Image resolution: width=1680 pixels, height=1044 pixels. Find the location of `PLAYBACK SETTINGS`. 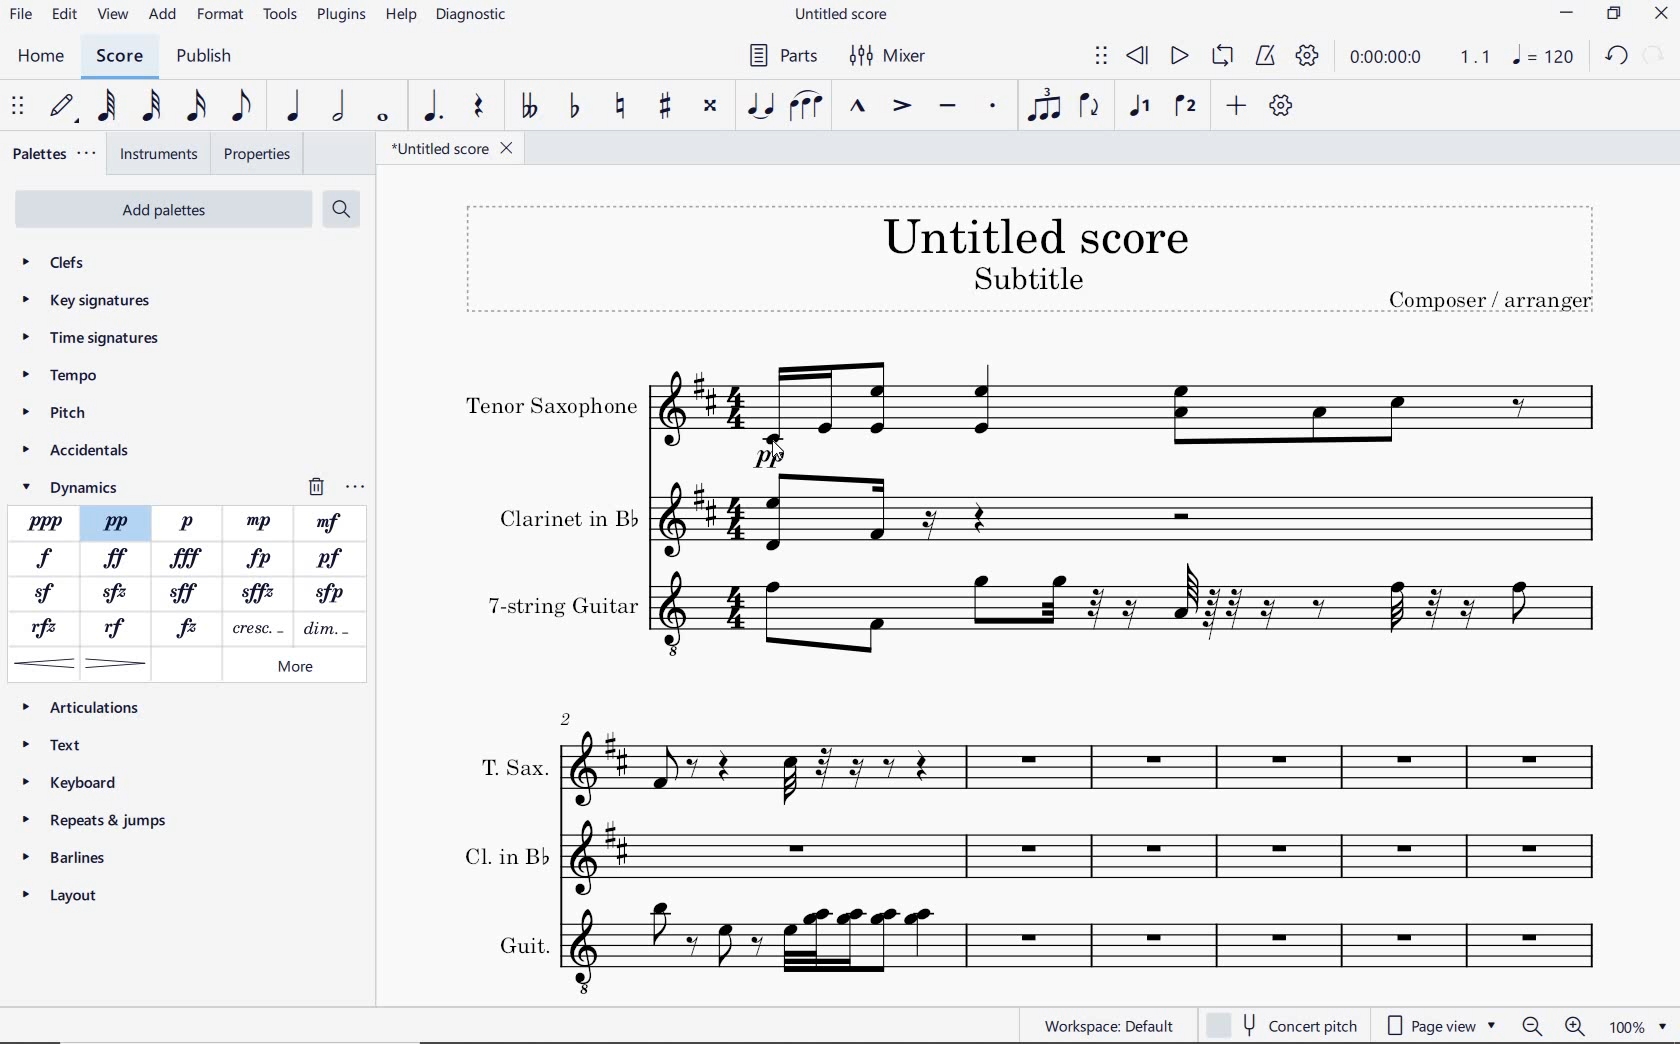

PLAYBACK SETTINGS is located at coordinates (1310, 56).